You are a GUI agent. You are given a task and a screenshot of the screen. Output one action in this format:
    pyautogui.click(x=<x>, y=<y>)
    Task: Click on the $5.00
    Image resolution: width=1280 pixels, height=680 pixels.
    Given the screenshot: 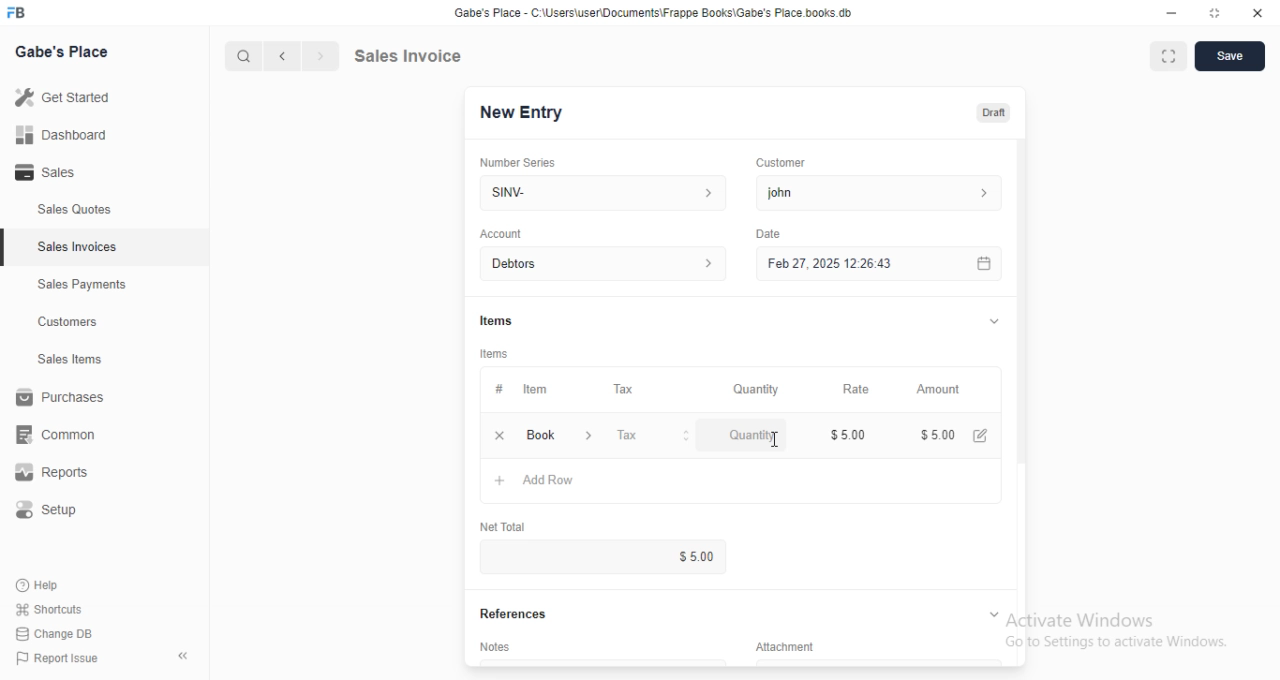 What is the action you would take?
    pyautogui.click(x=849, y=434)
    